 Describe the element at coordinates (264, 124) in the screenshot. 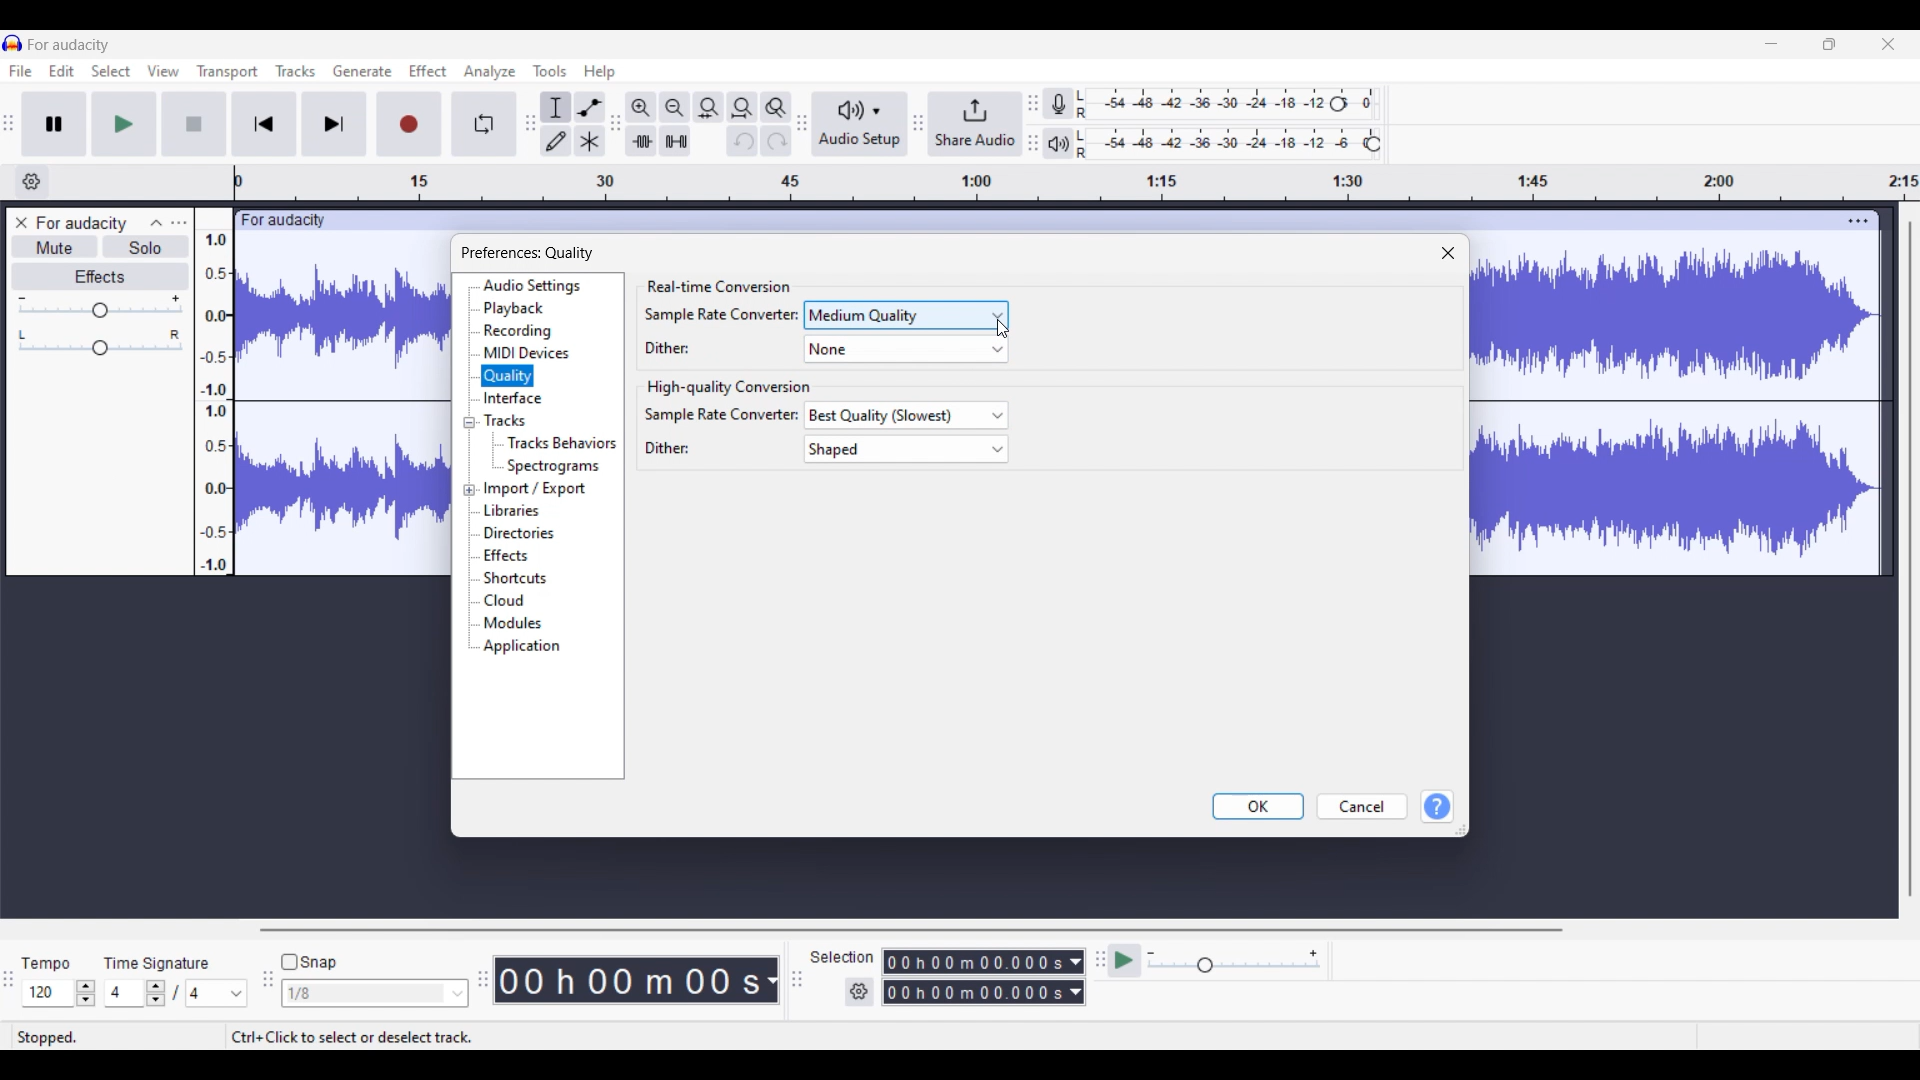

I see `Skip/Select to start` at that location.